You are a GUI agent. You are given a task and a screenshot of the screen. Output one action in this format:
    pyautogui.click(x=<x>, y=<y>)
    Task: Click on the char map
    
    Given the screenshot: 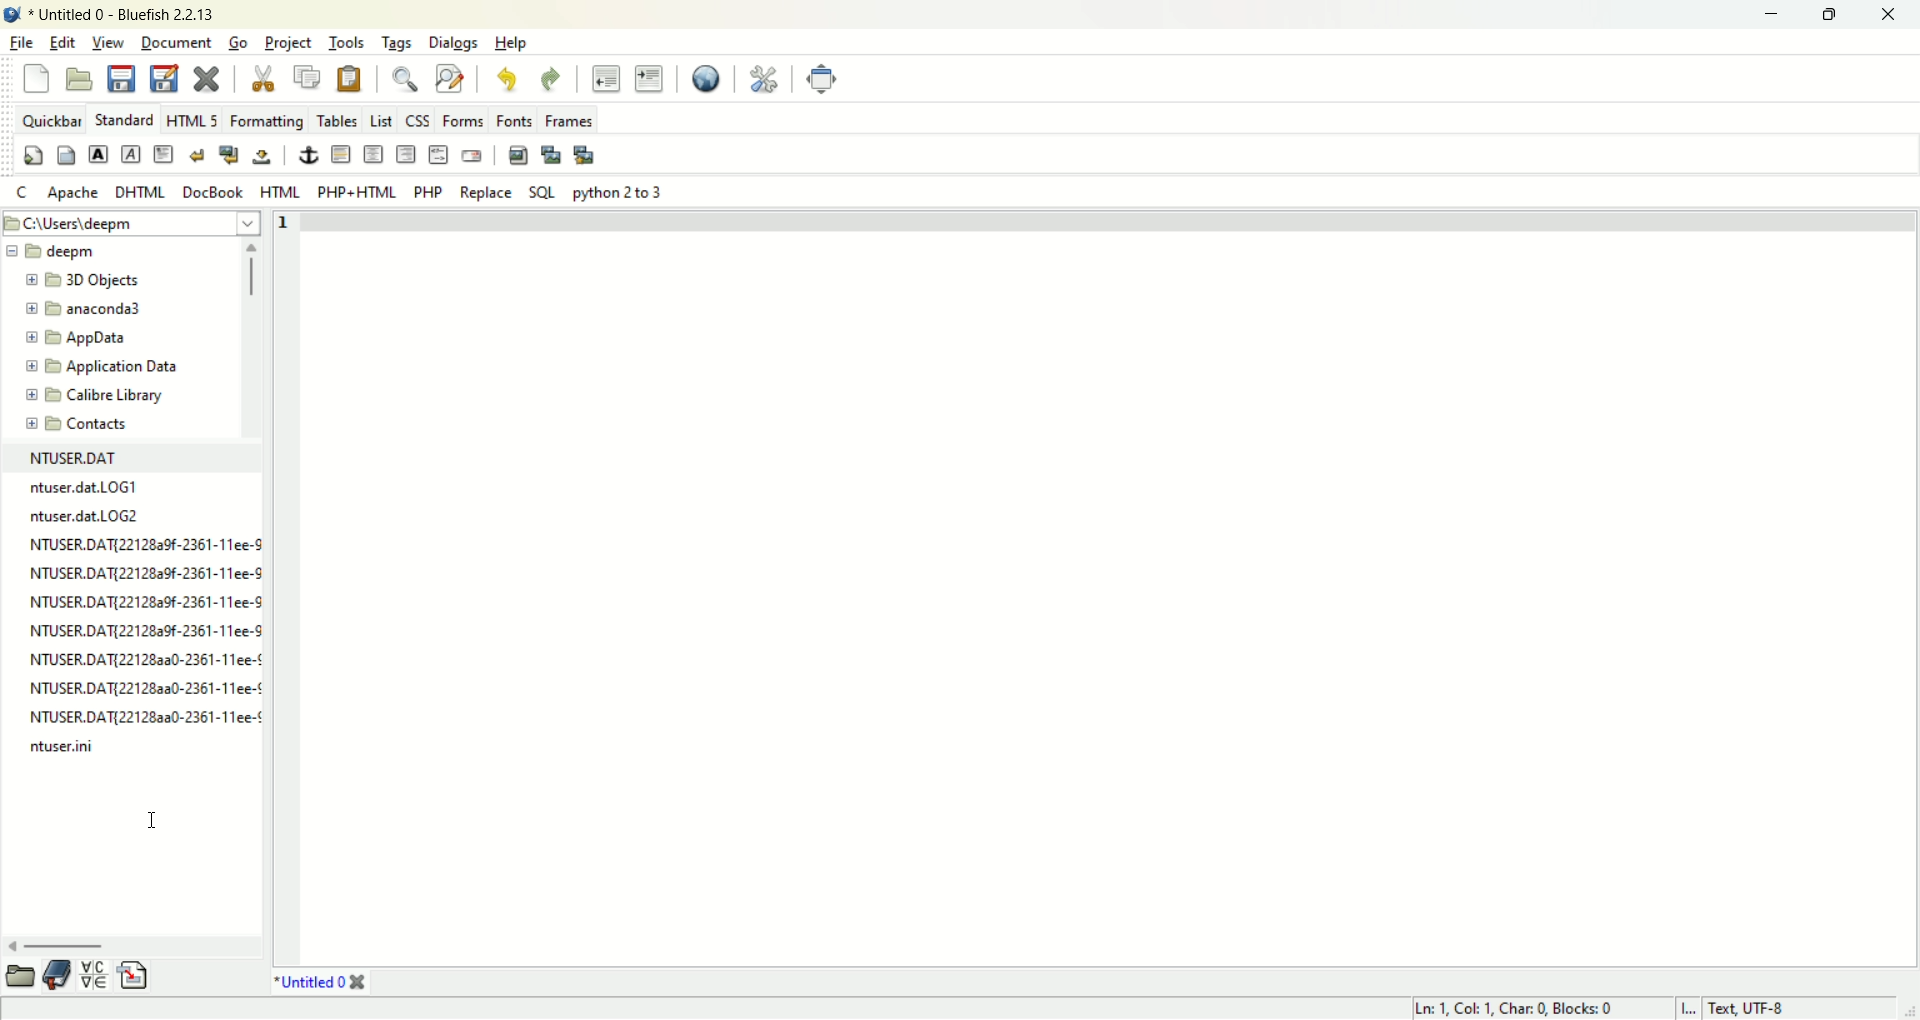 What is the action you would take?
    pyautogui.click(x=97, y=976)
    